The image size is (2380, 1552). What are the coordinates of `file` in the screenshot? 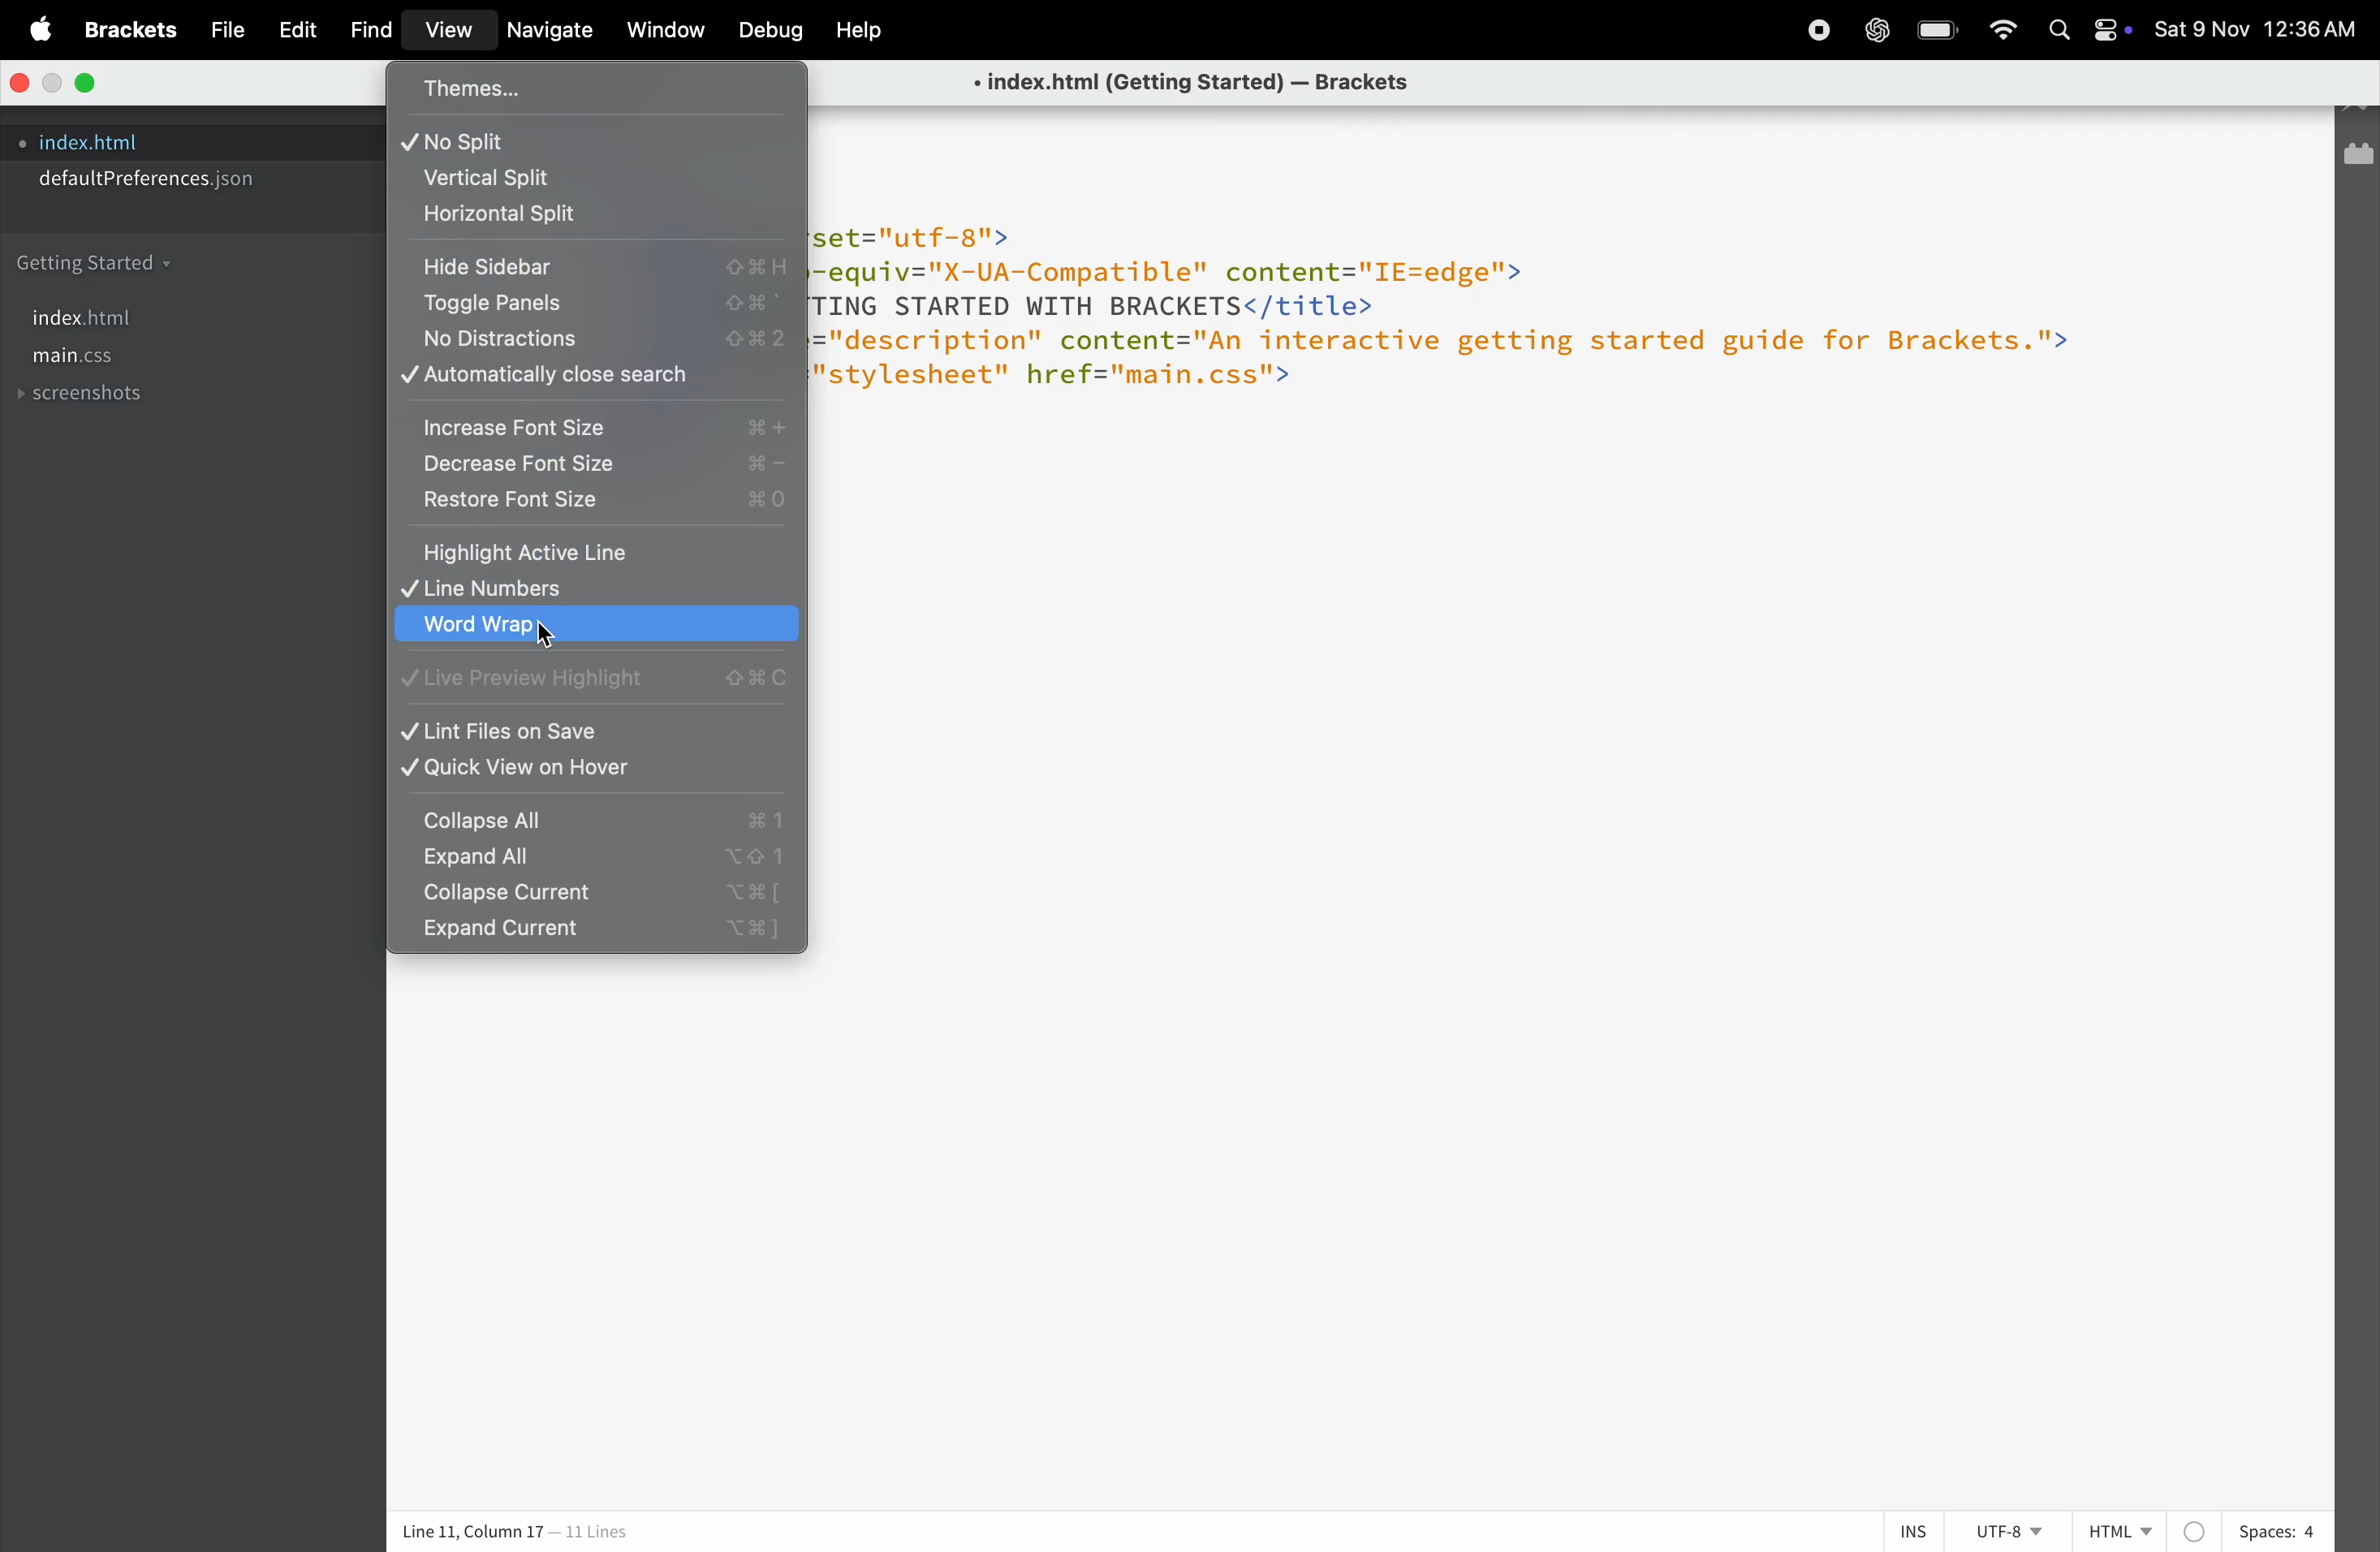 It's located at (221, 32).